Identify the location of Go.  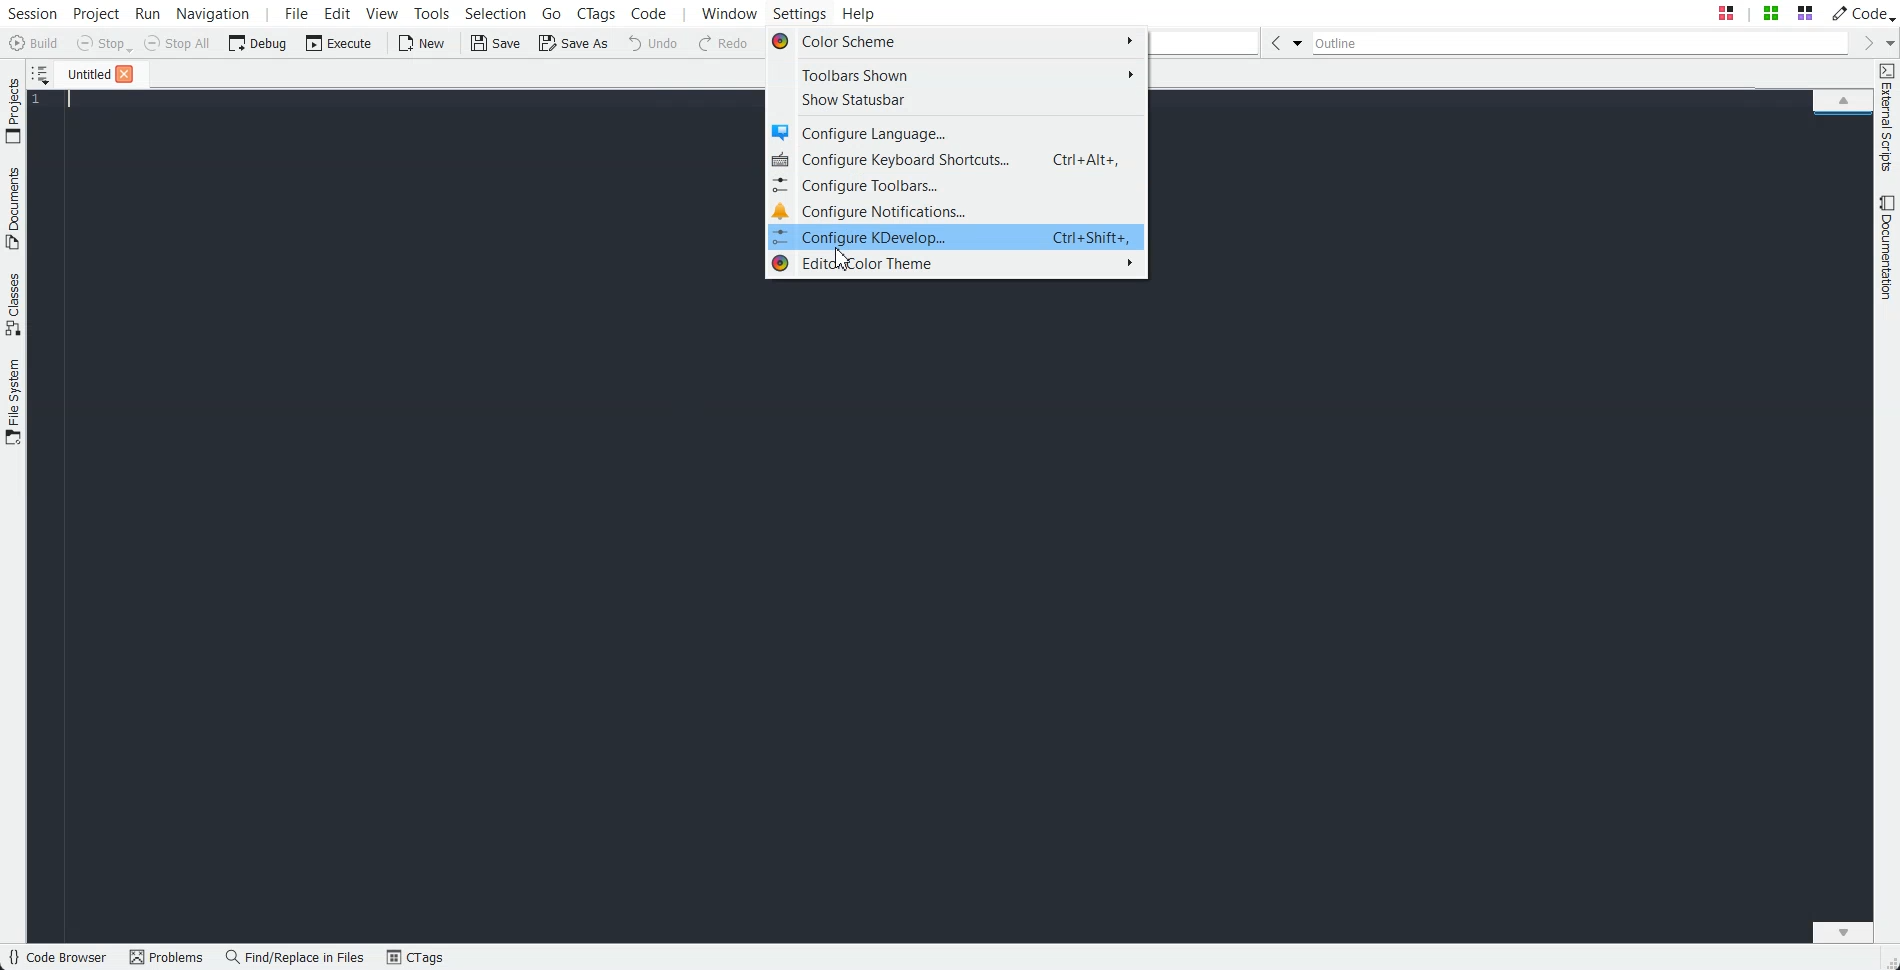
(554, 12).